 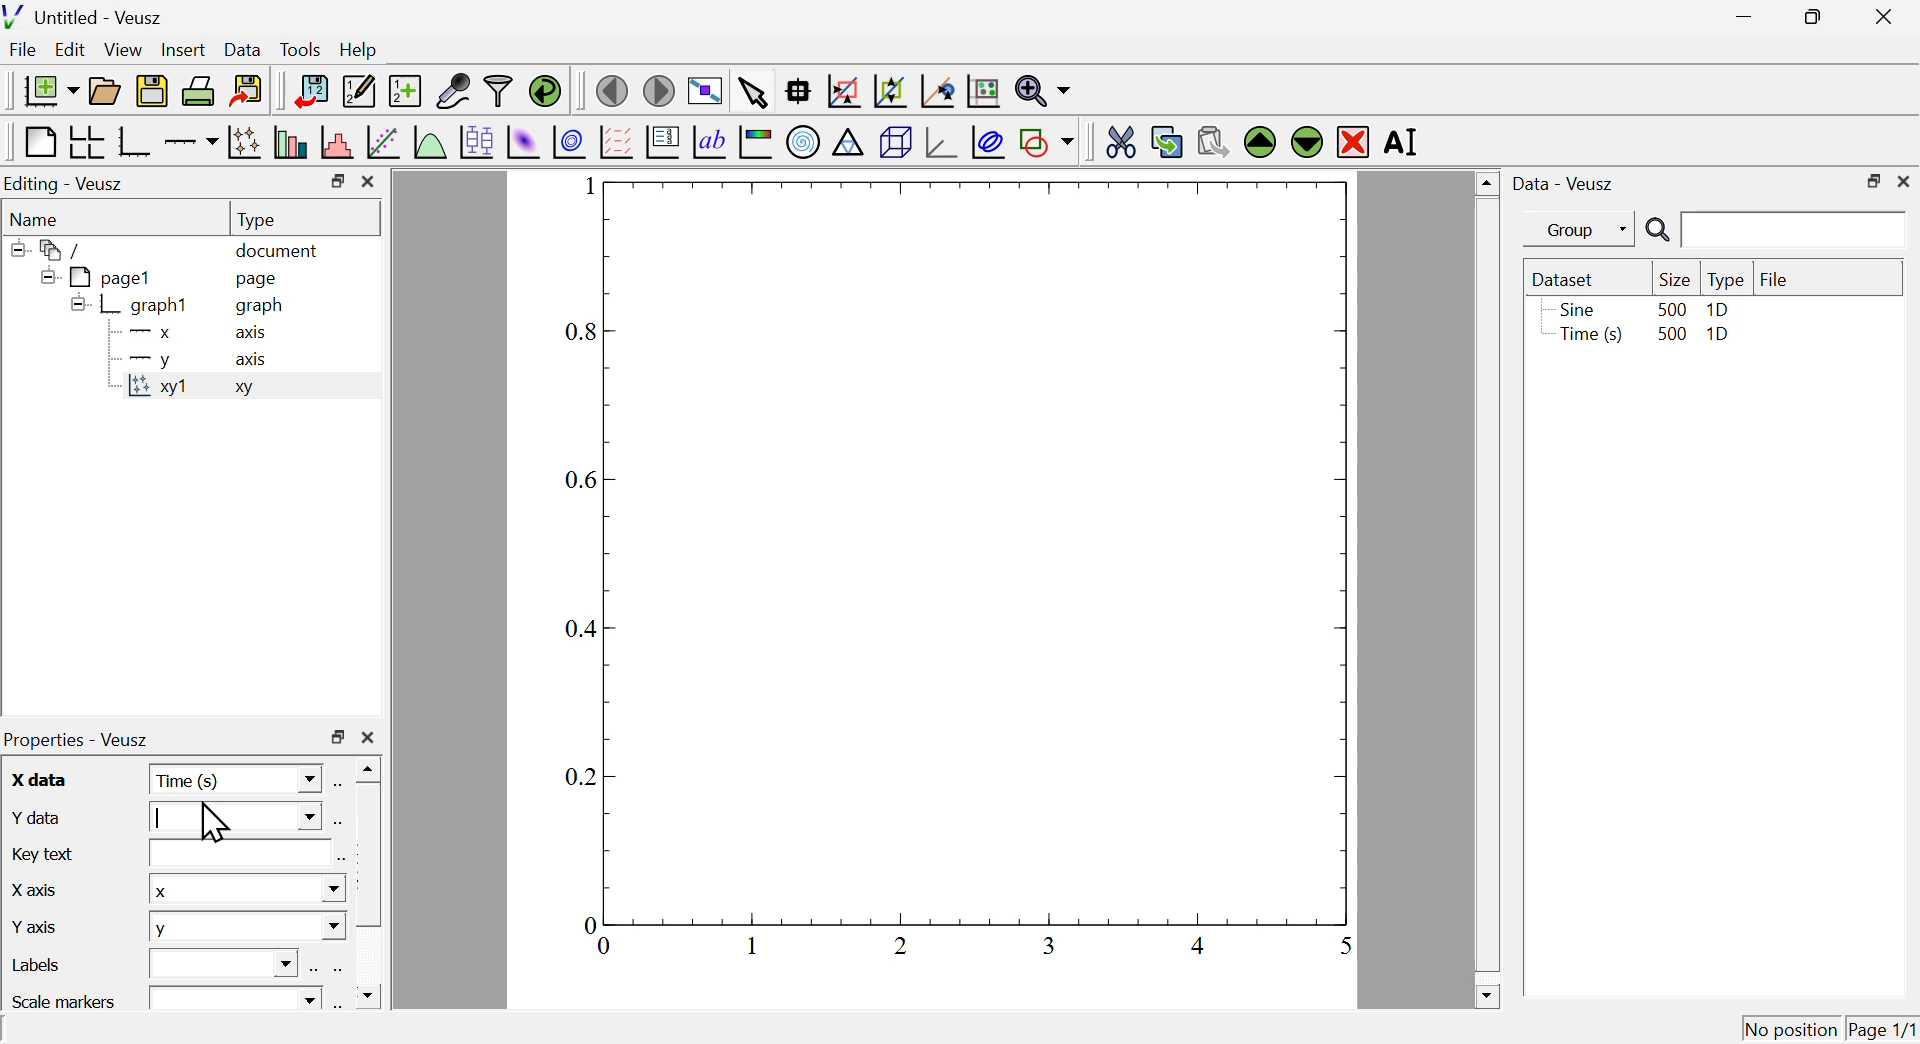 I want to click on reload linked datasets, so click(x=544, y=90).